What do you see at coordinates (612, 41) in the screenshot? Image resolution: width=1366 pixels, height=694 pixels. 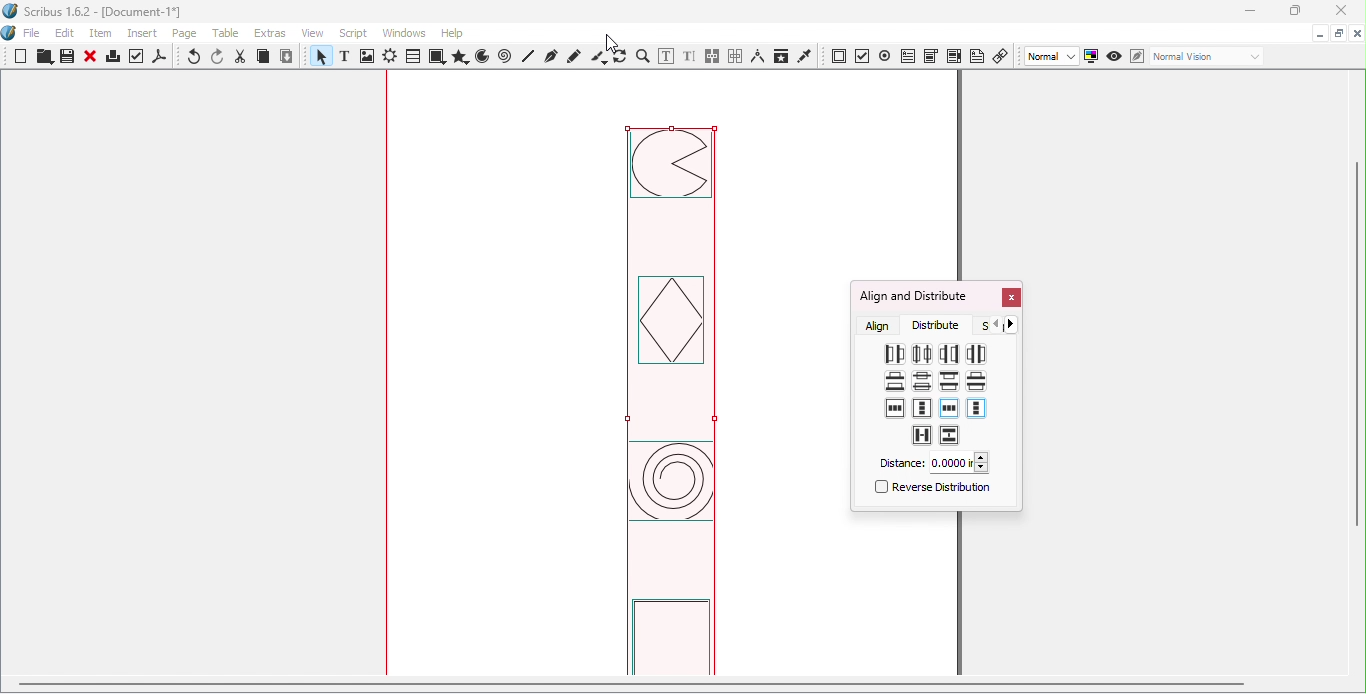 I see `cursor` at bounding box center [612, 41].